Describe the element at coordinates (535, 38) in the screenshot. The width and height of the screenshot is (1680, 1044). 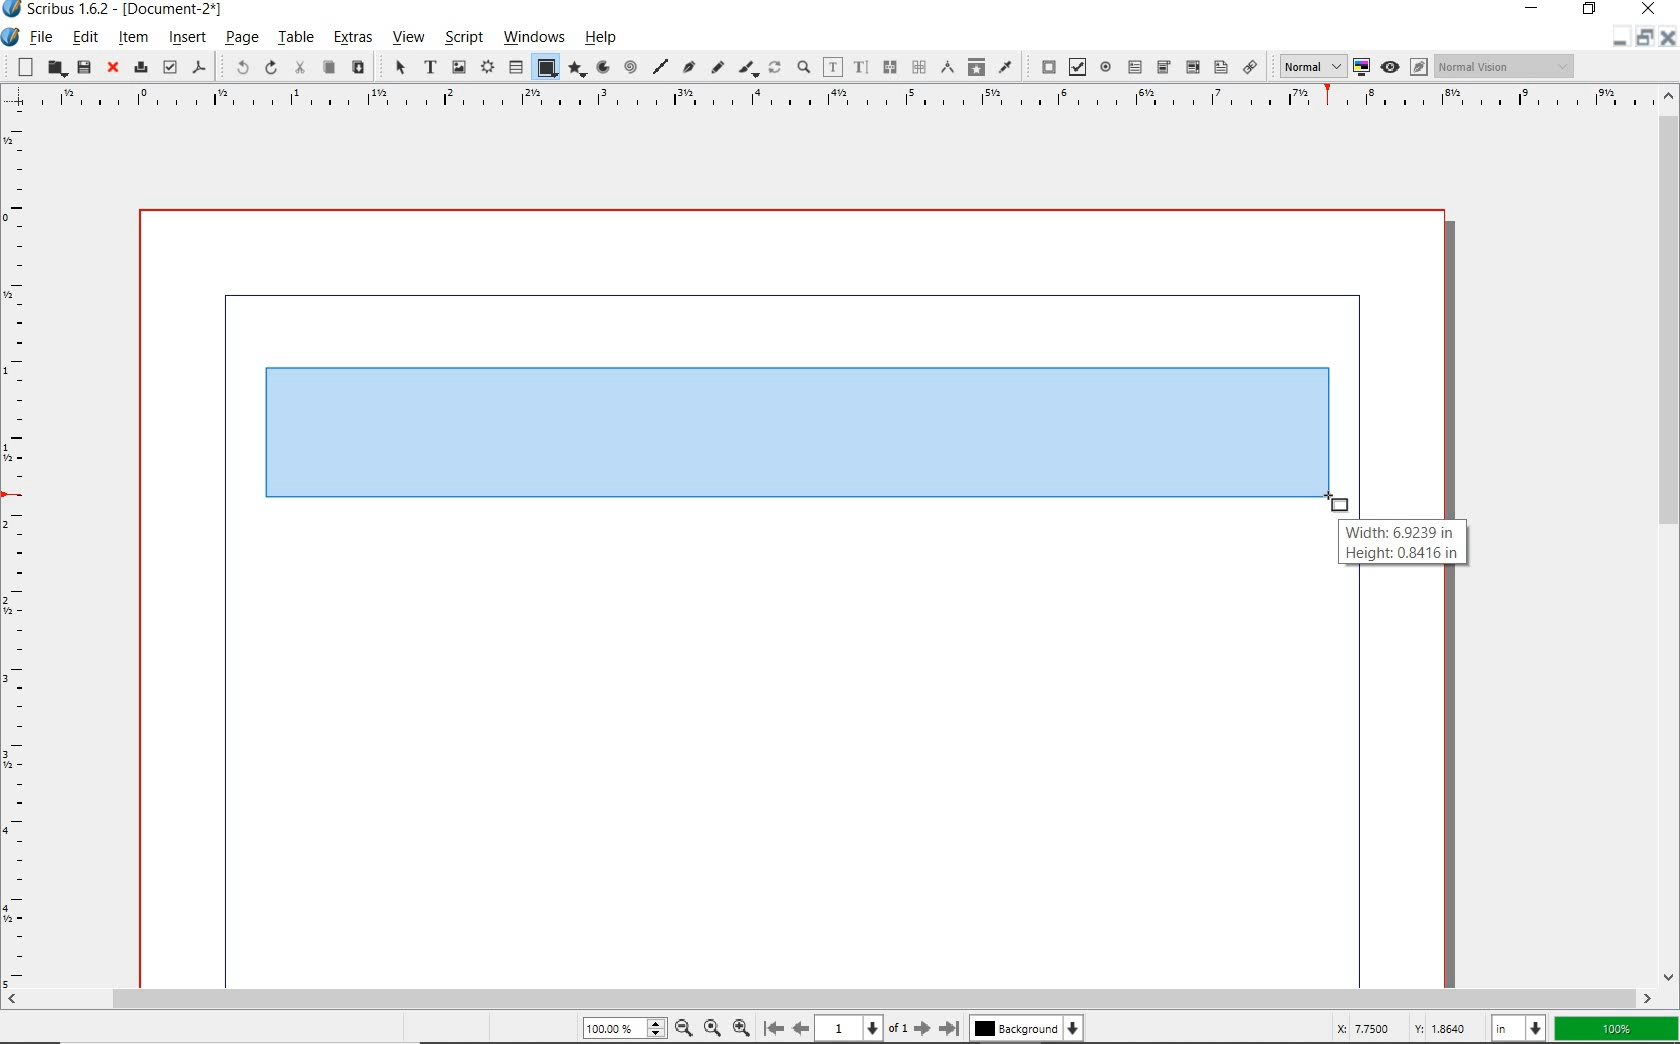
I see `windows` at that location.